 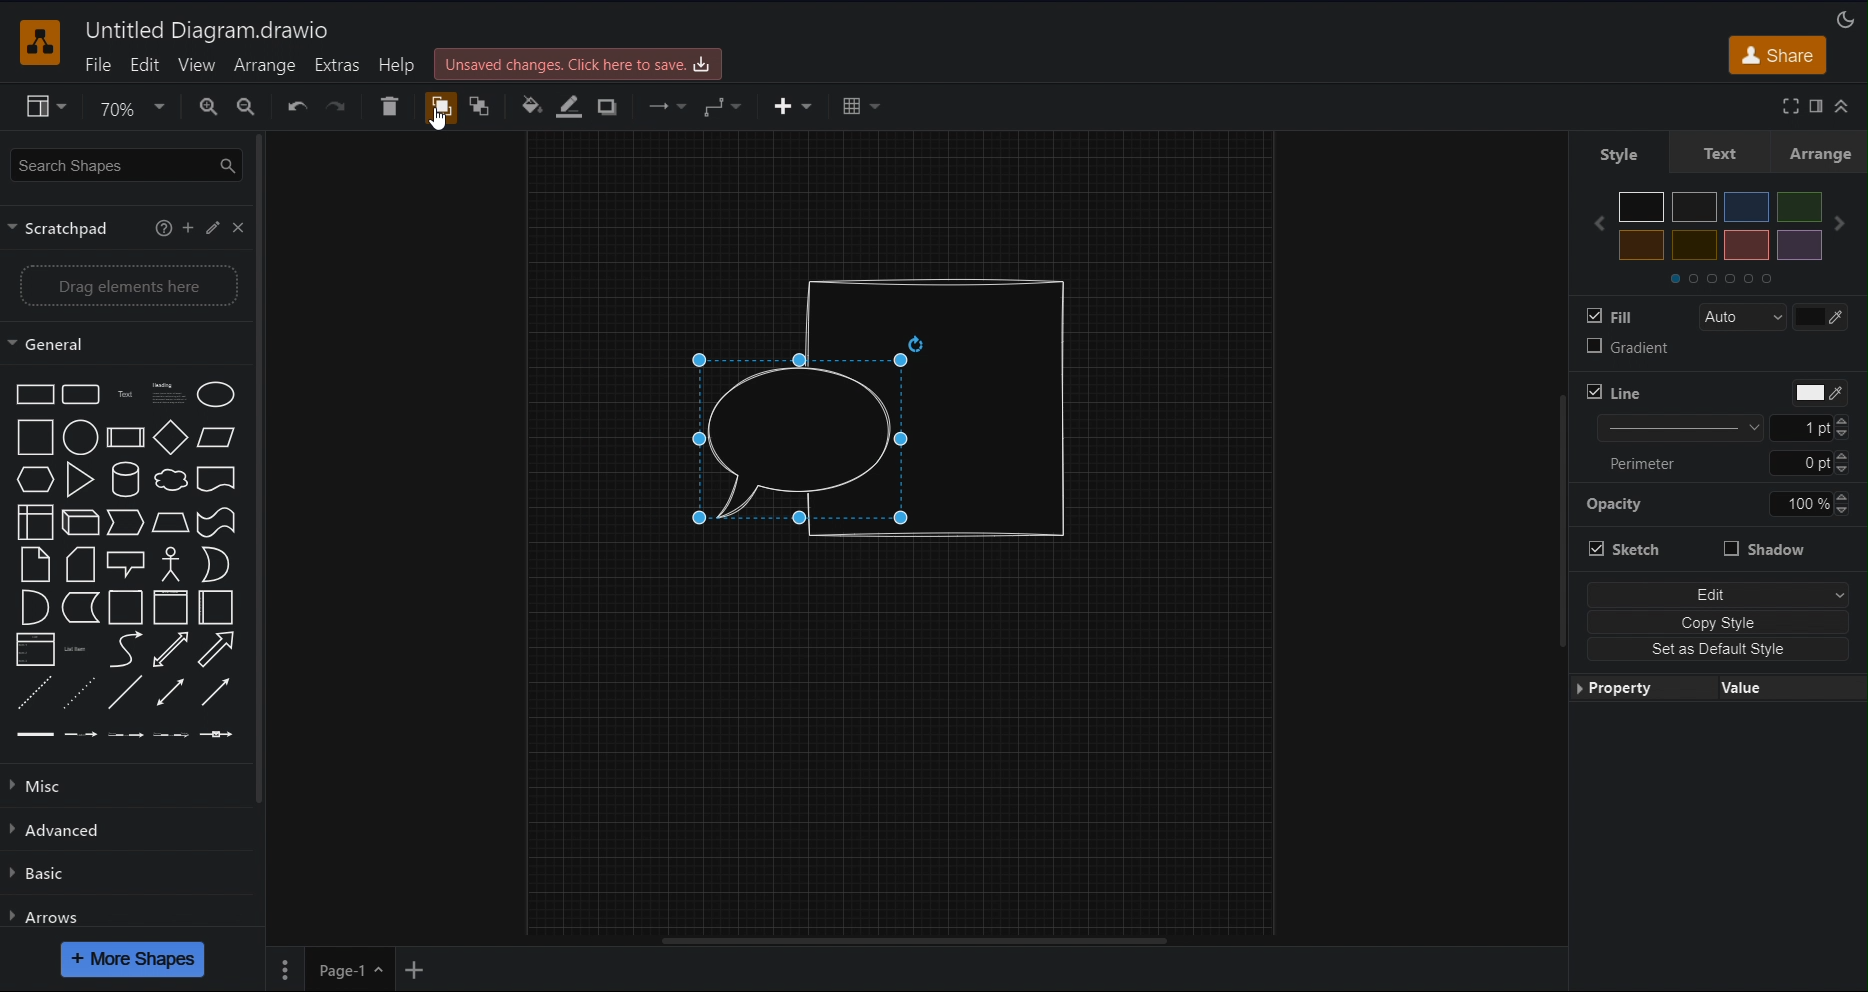 I want to click on Vertical slide bar for sidebar, so click(x=258, y=470).